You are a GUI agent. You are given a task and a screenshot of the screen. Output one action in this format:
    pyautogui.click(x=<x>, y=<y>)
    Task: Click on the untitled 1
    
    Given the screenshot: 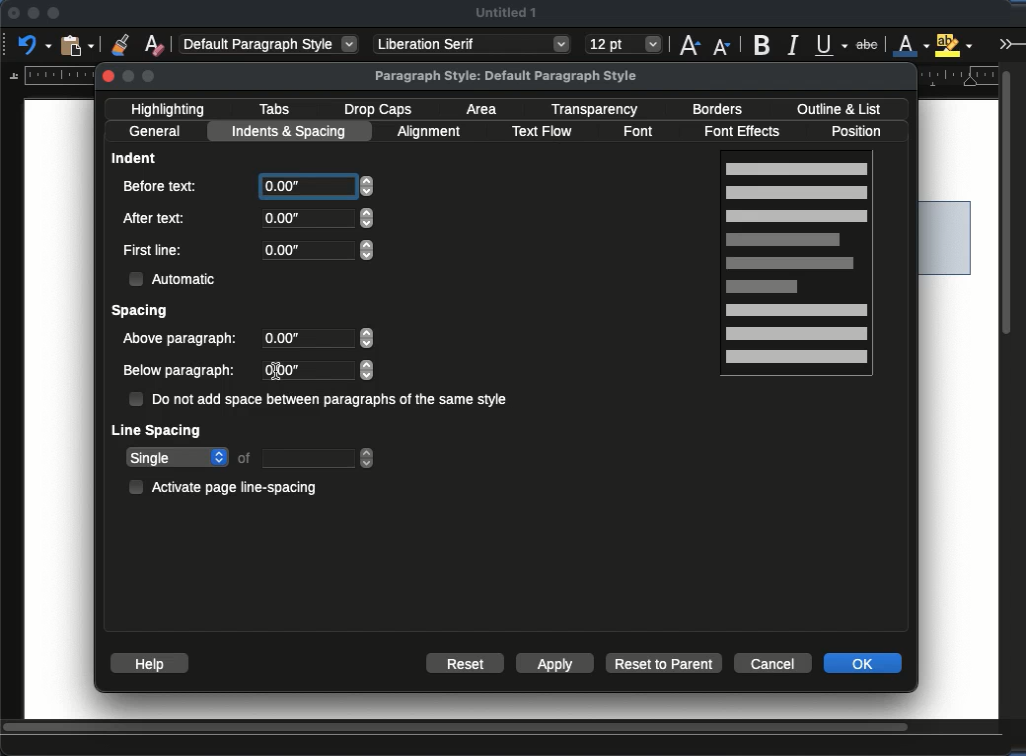 What is the action you would take?
    pyautogui.click(x=506, y=12)
    